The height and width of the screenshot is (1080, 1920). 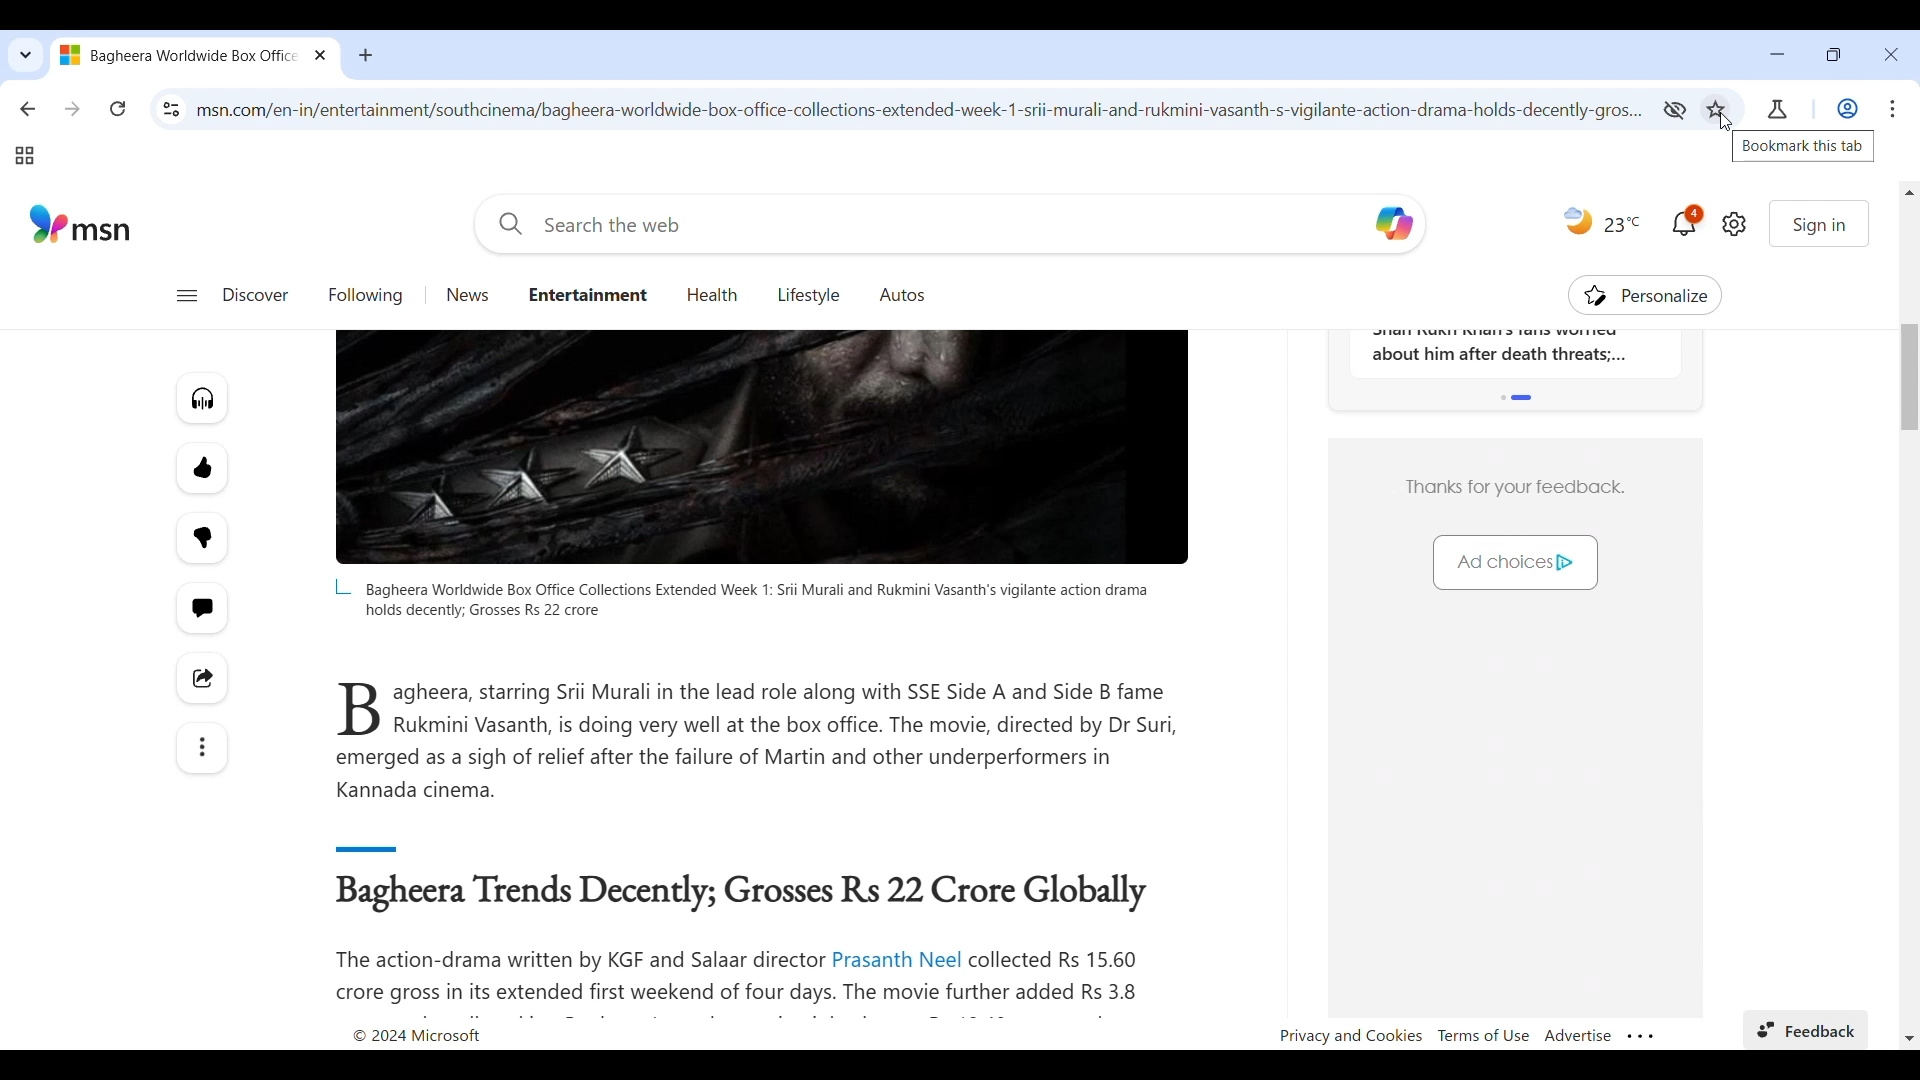 I want to click on Search tabs, so click(x=24, y=55).